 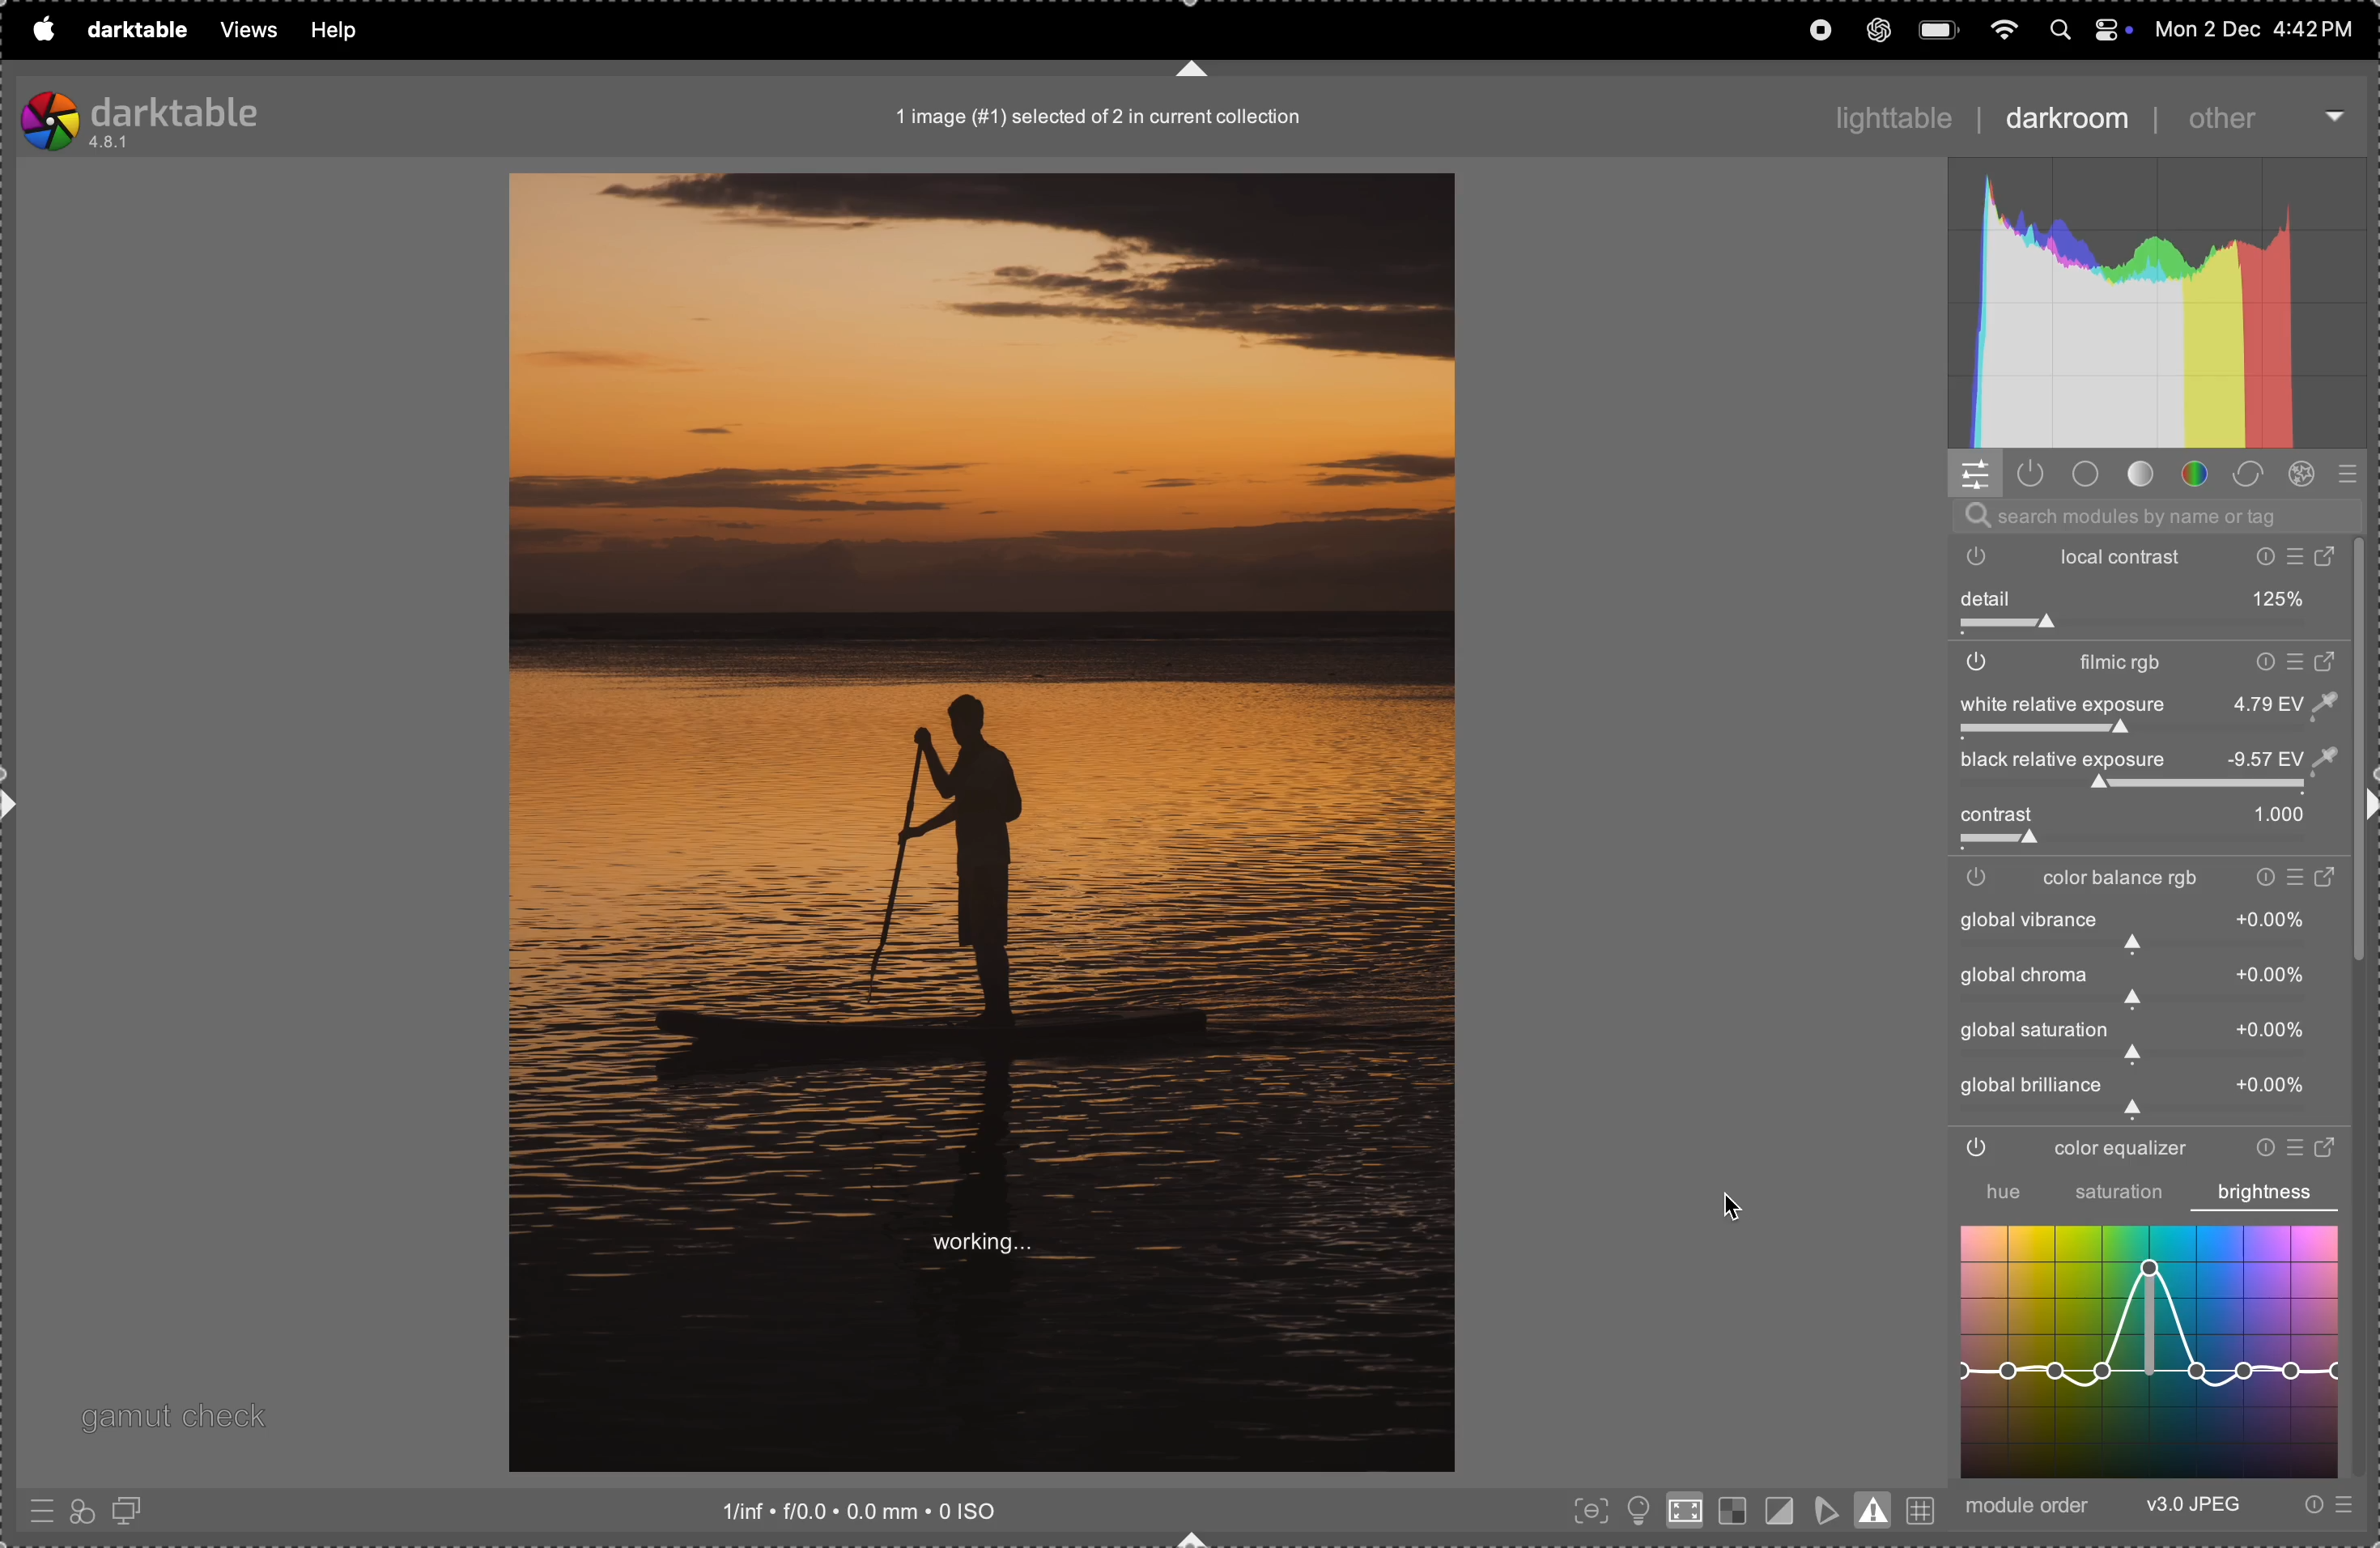 I want to click on toggle iso, so click(x=1635, y=1509).